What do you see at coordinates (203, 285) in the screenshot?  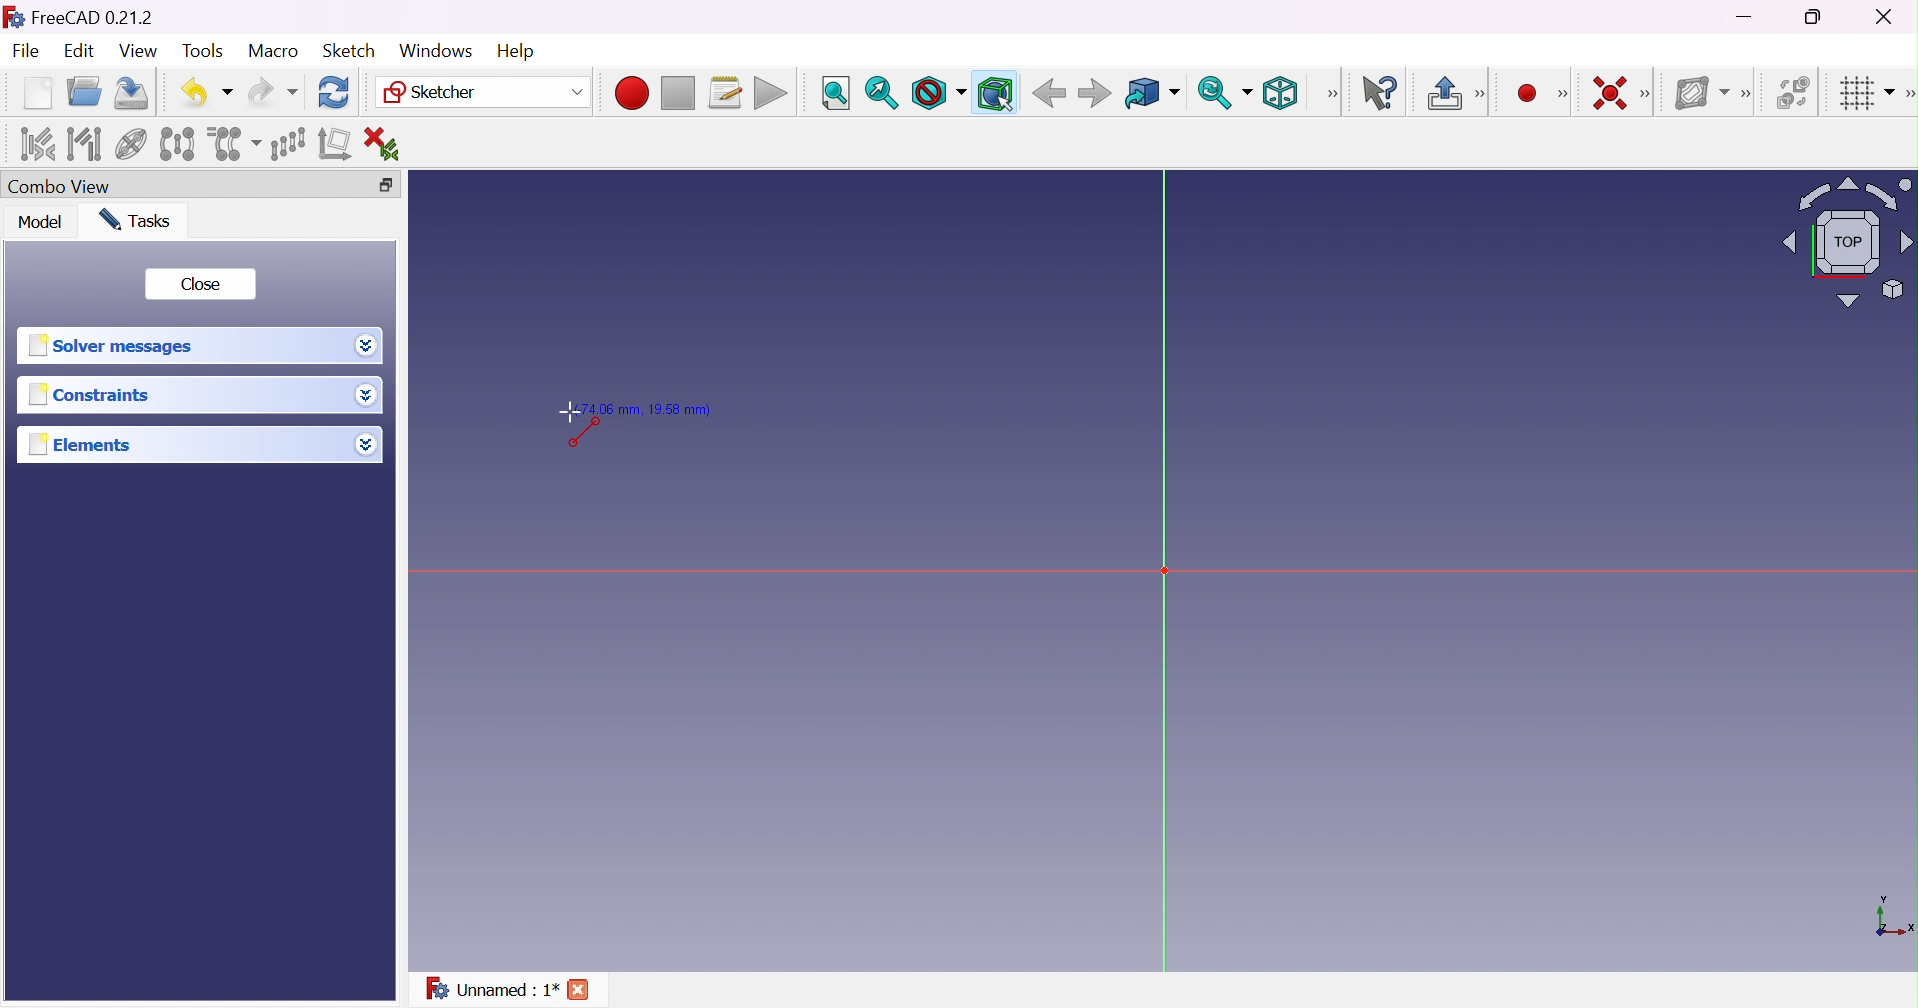 I see `Close` at bounding box center [203, 285].